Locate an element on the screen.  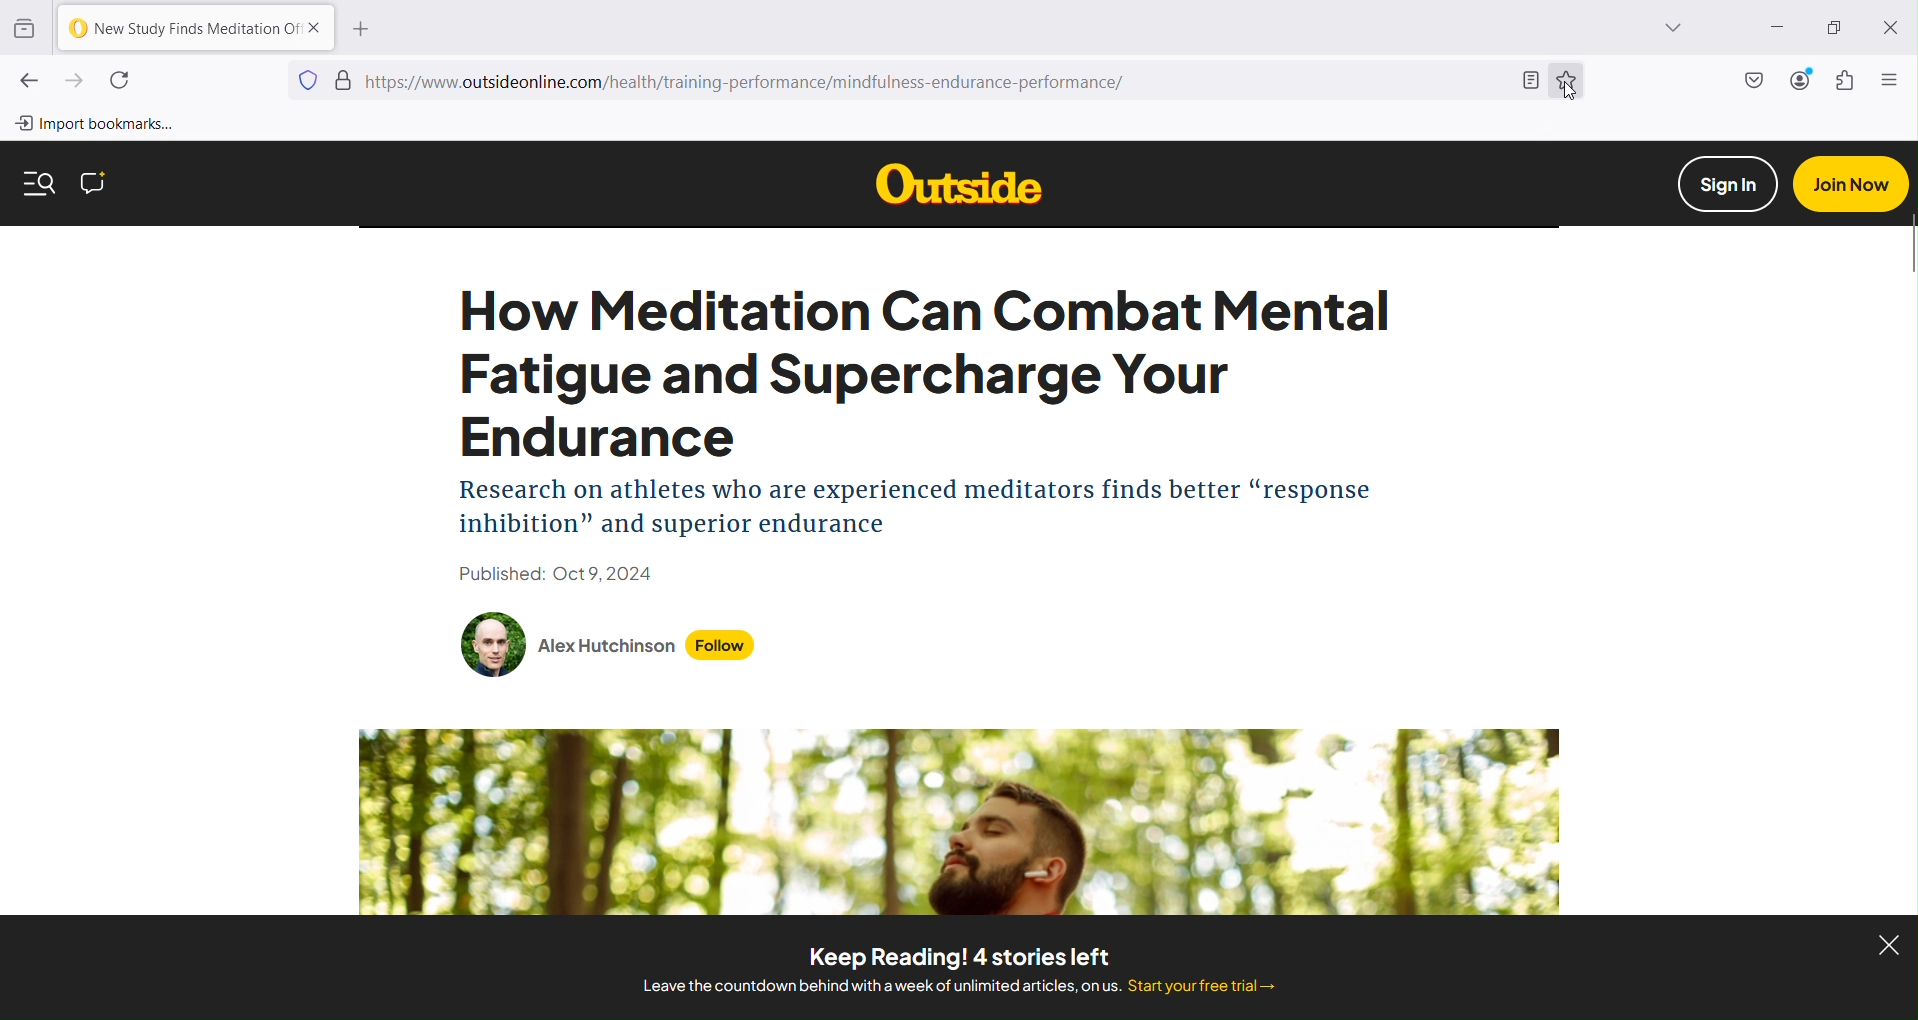
 is located at coordinates (958, 183).